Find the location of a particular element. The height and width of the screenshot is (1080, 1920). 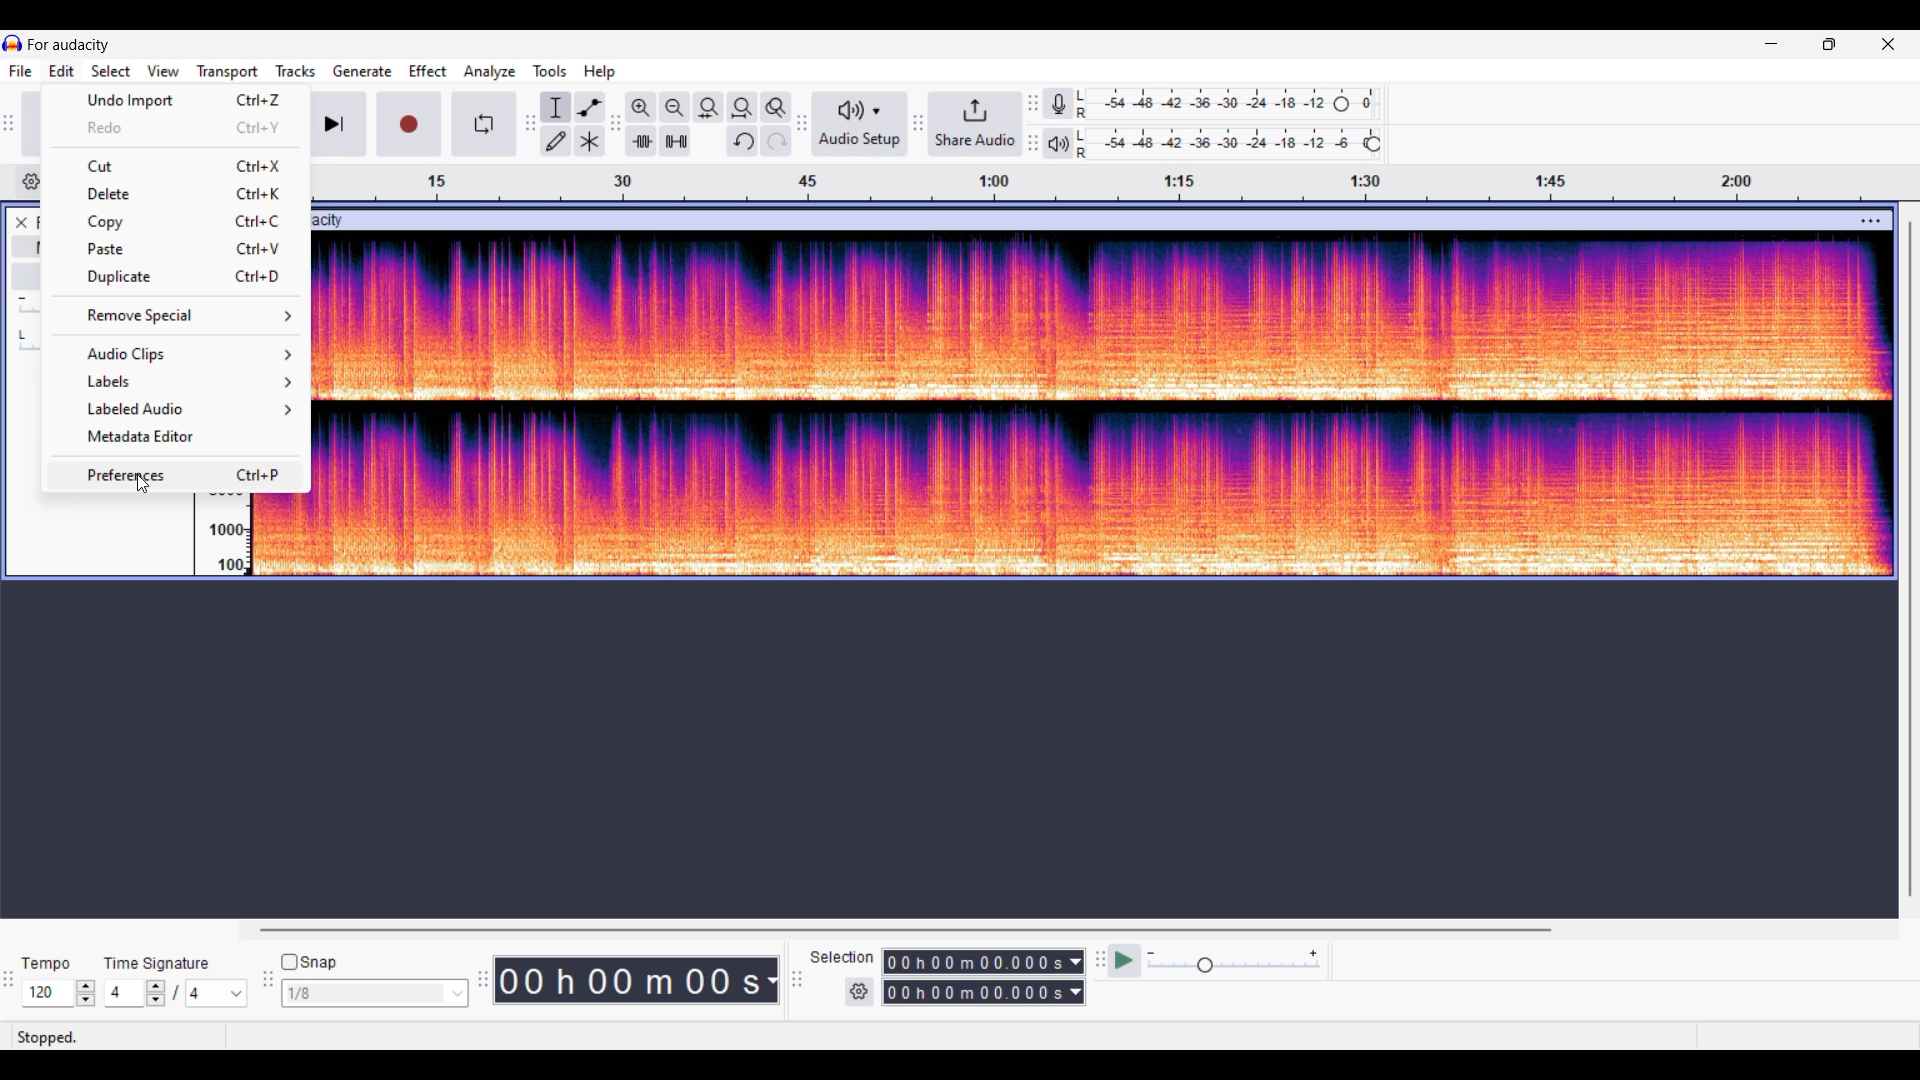

Duration measurement options is located at coordinates (771, 980).